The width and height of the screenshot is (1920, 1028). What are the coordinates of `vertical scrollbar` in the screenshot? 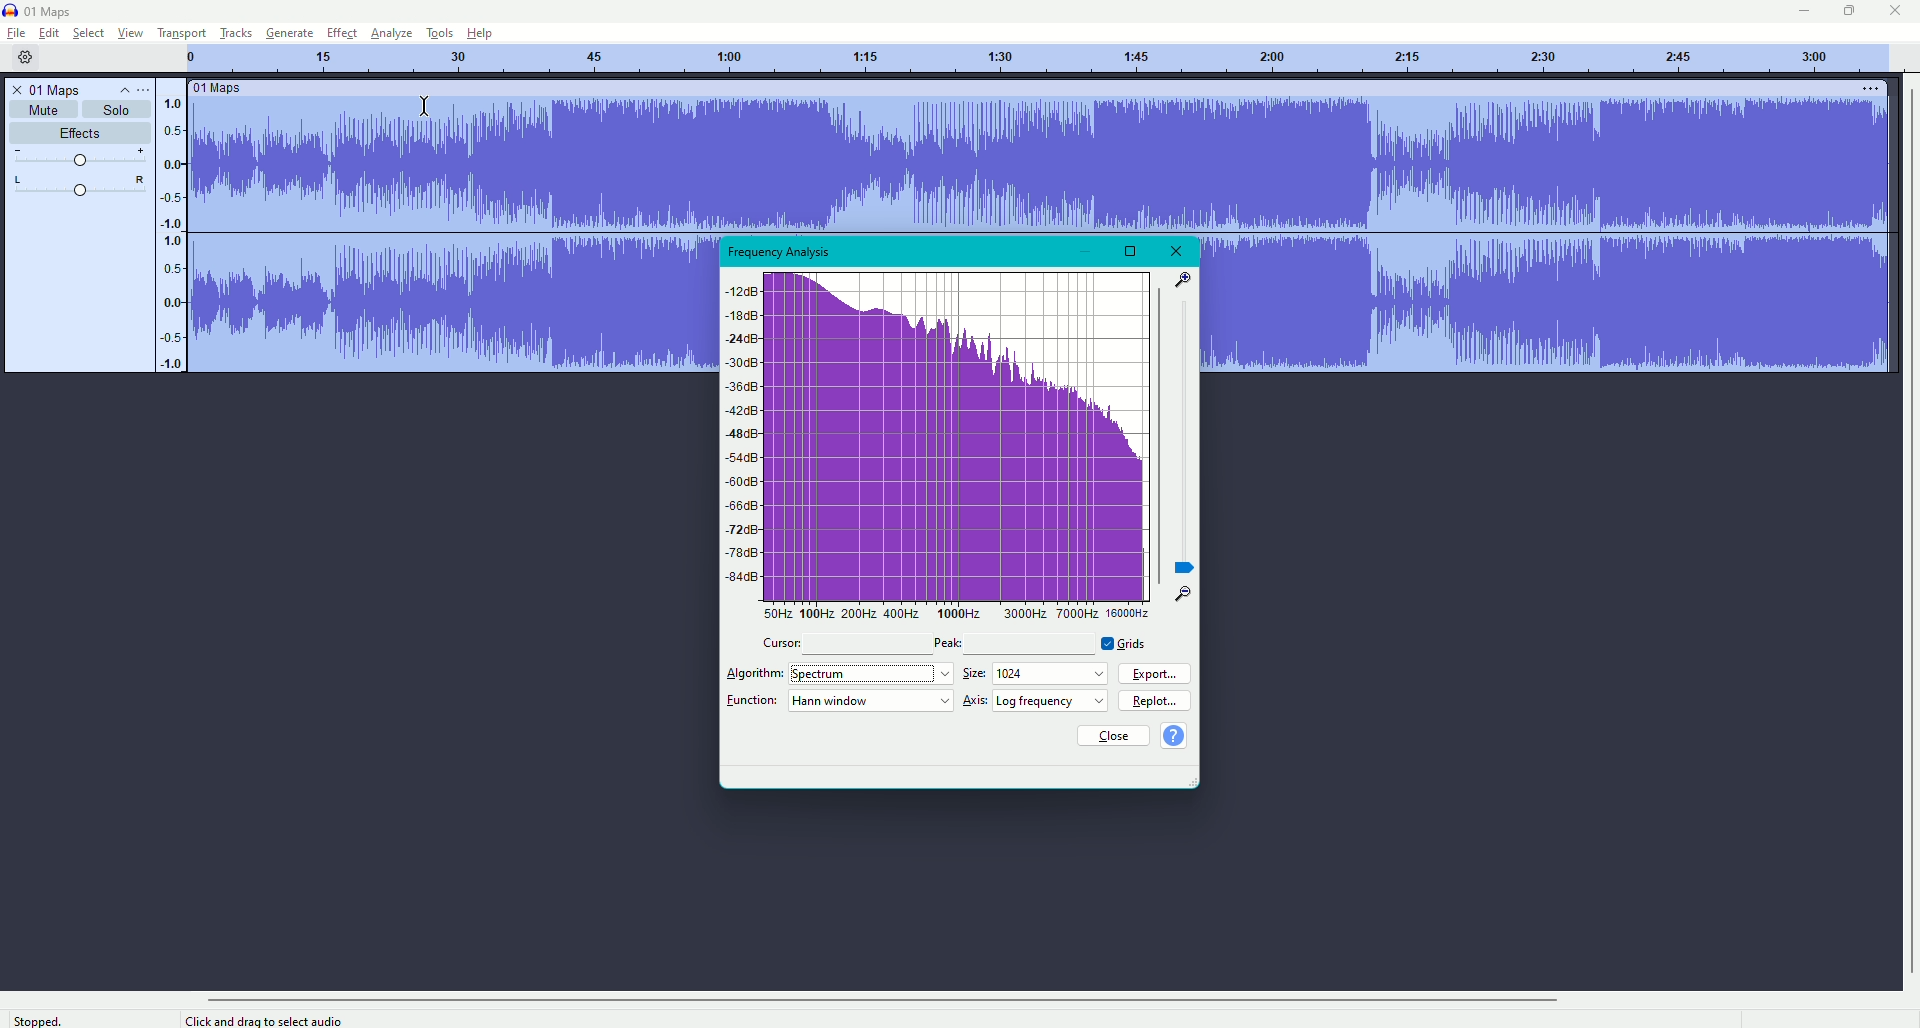 It's located at (1911, 530).